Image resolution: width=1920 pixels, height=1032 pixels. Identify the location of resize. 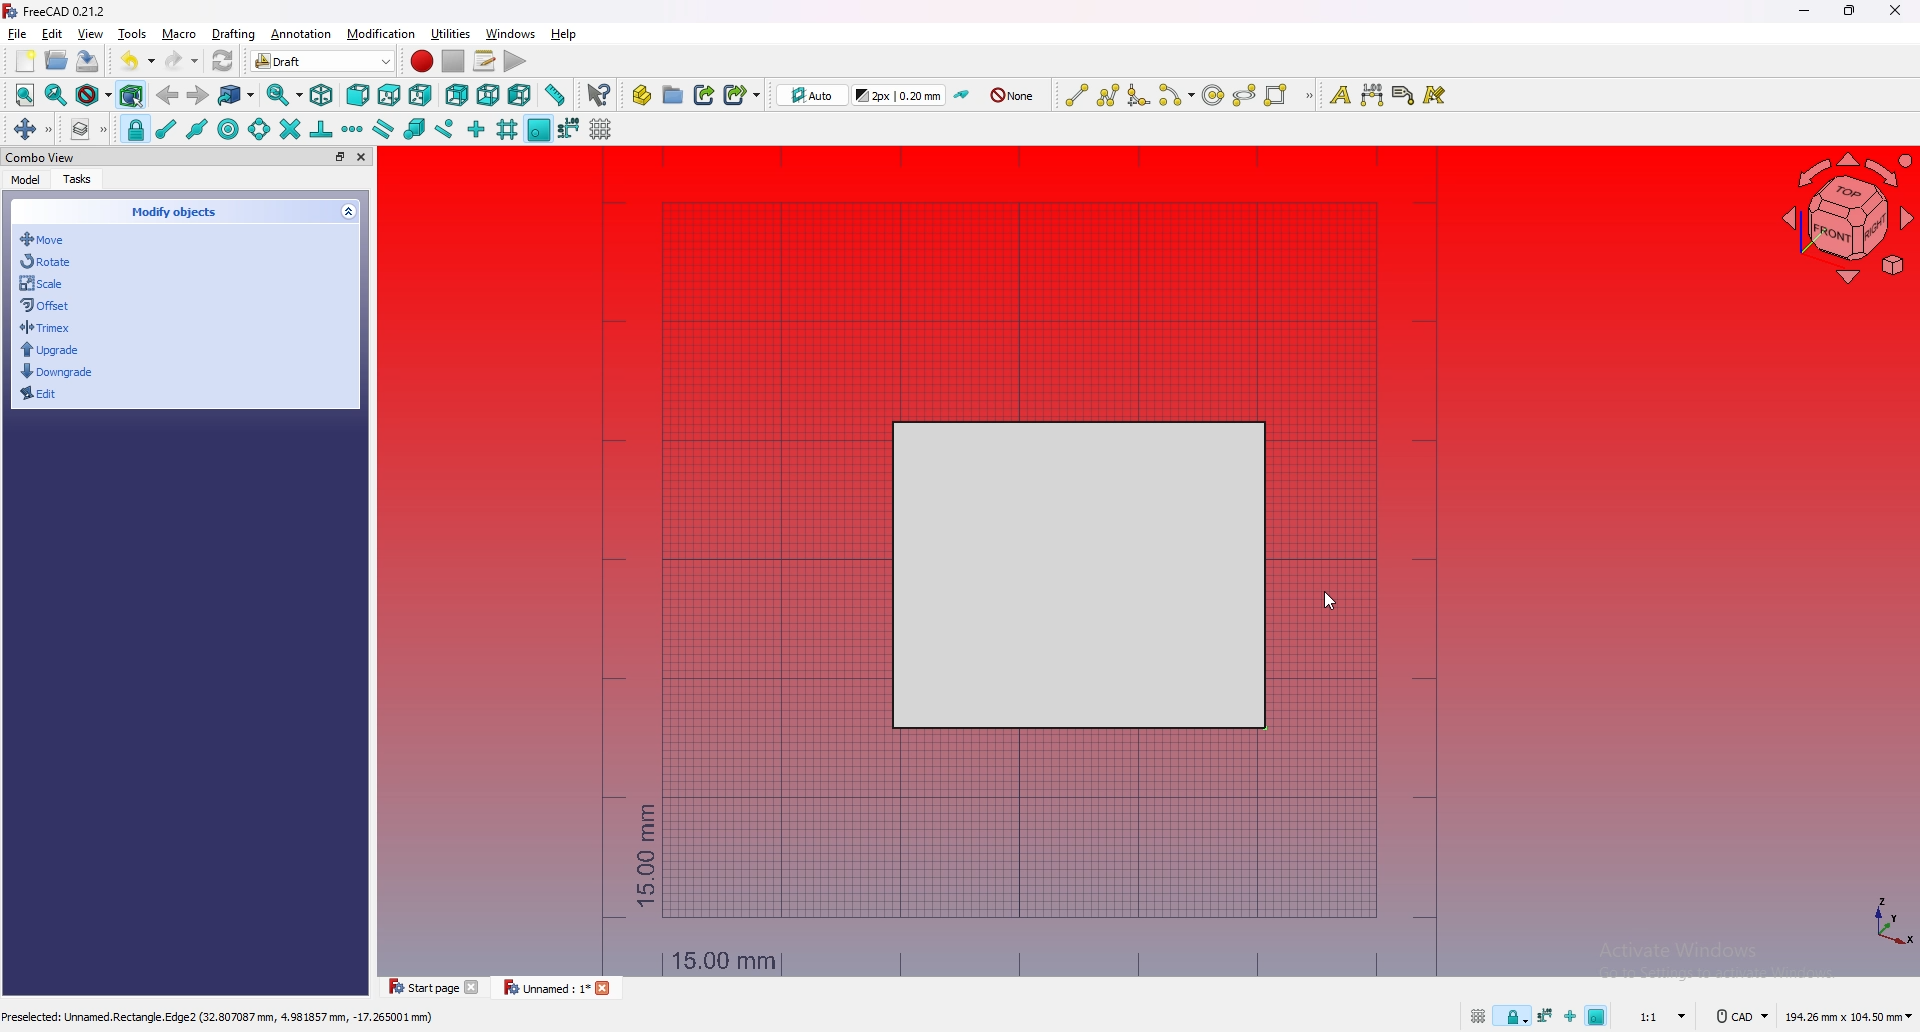
(1849, 11).